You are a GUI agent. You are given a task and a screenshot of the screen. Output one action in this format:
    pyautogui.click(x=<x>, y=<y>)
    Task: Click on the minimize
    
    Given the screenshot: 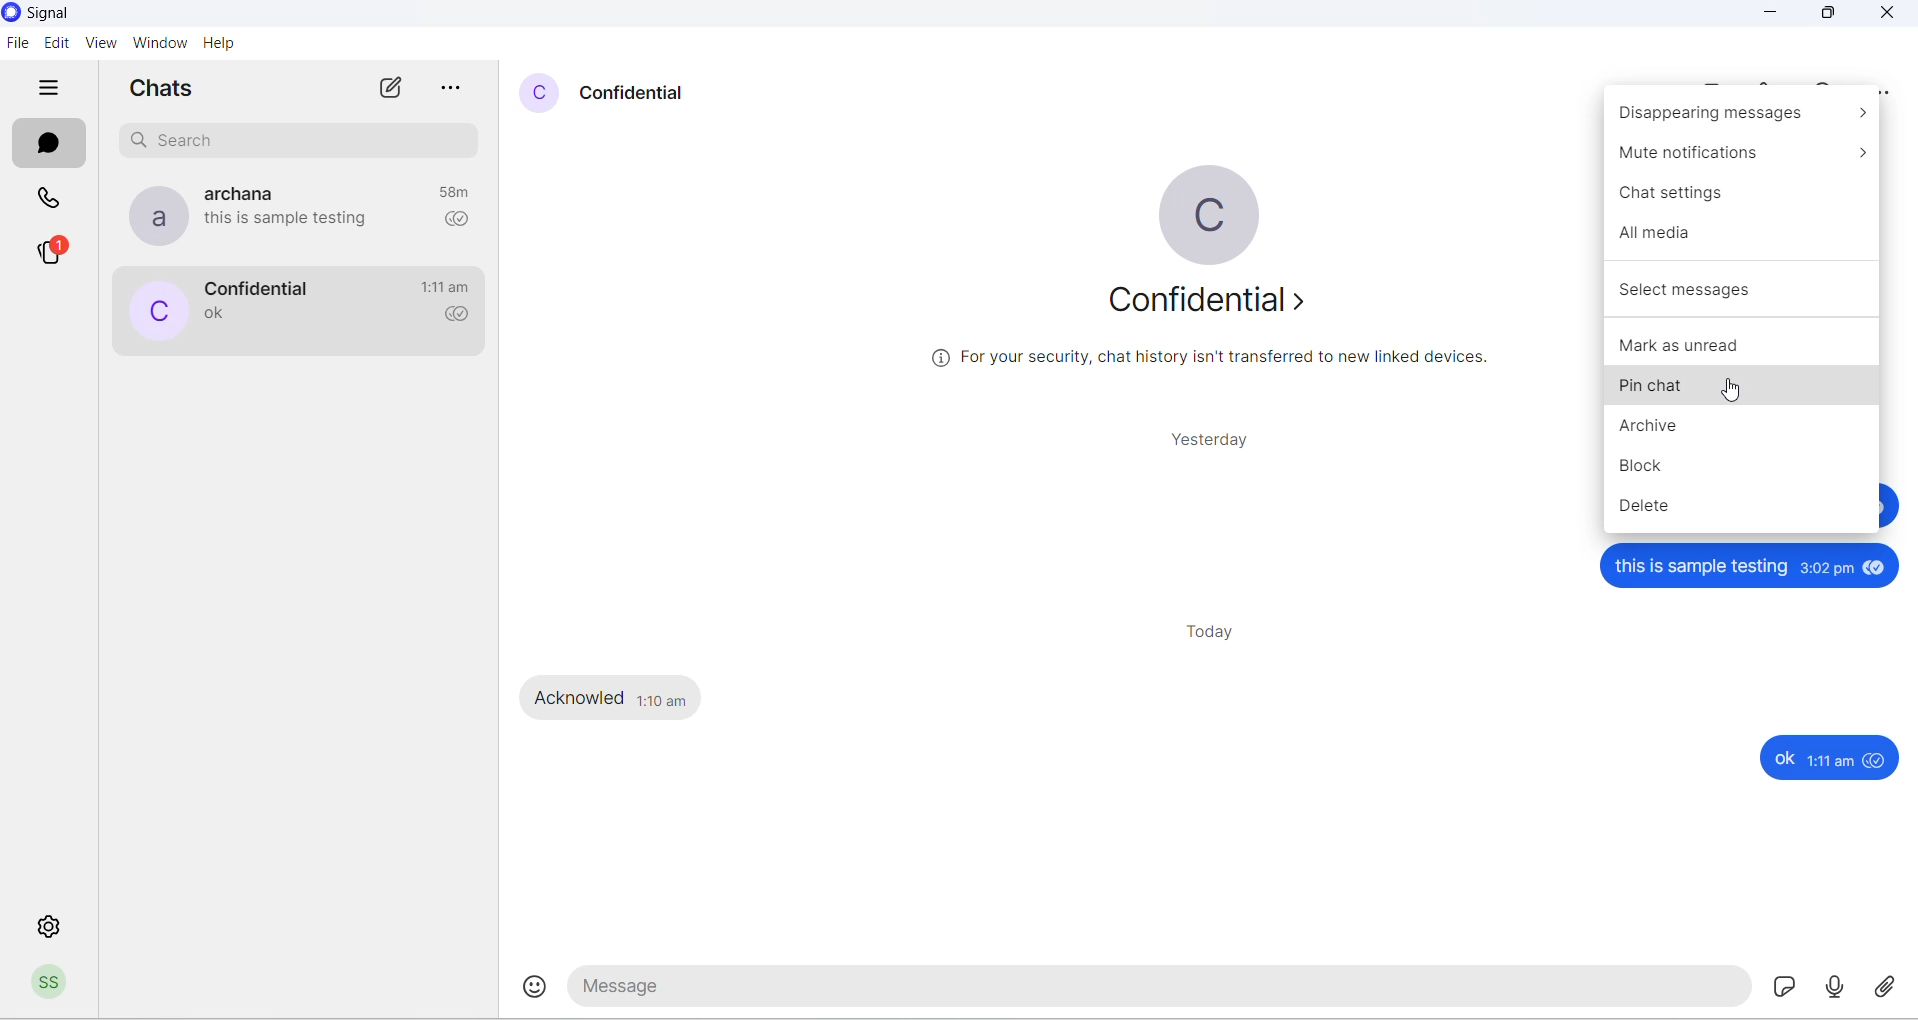 What is the action you would take?
    pyautogui.click(x=1768, y=17)
    